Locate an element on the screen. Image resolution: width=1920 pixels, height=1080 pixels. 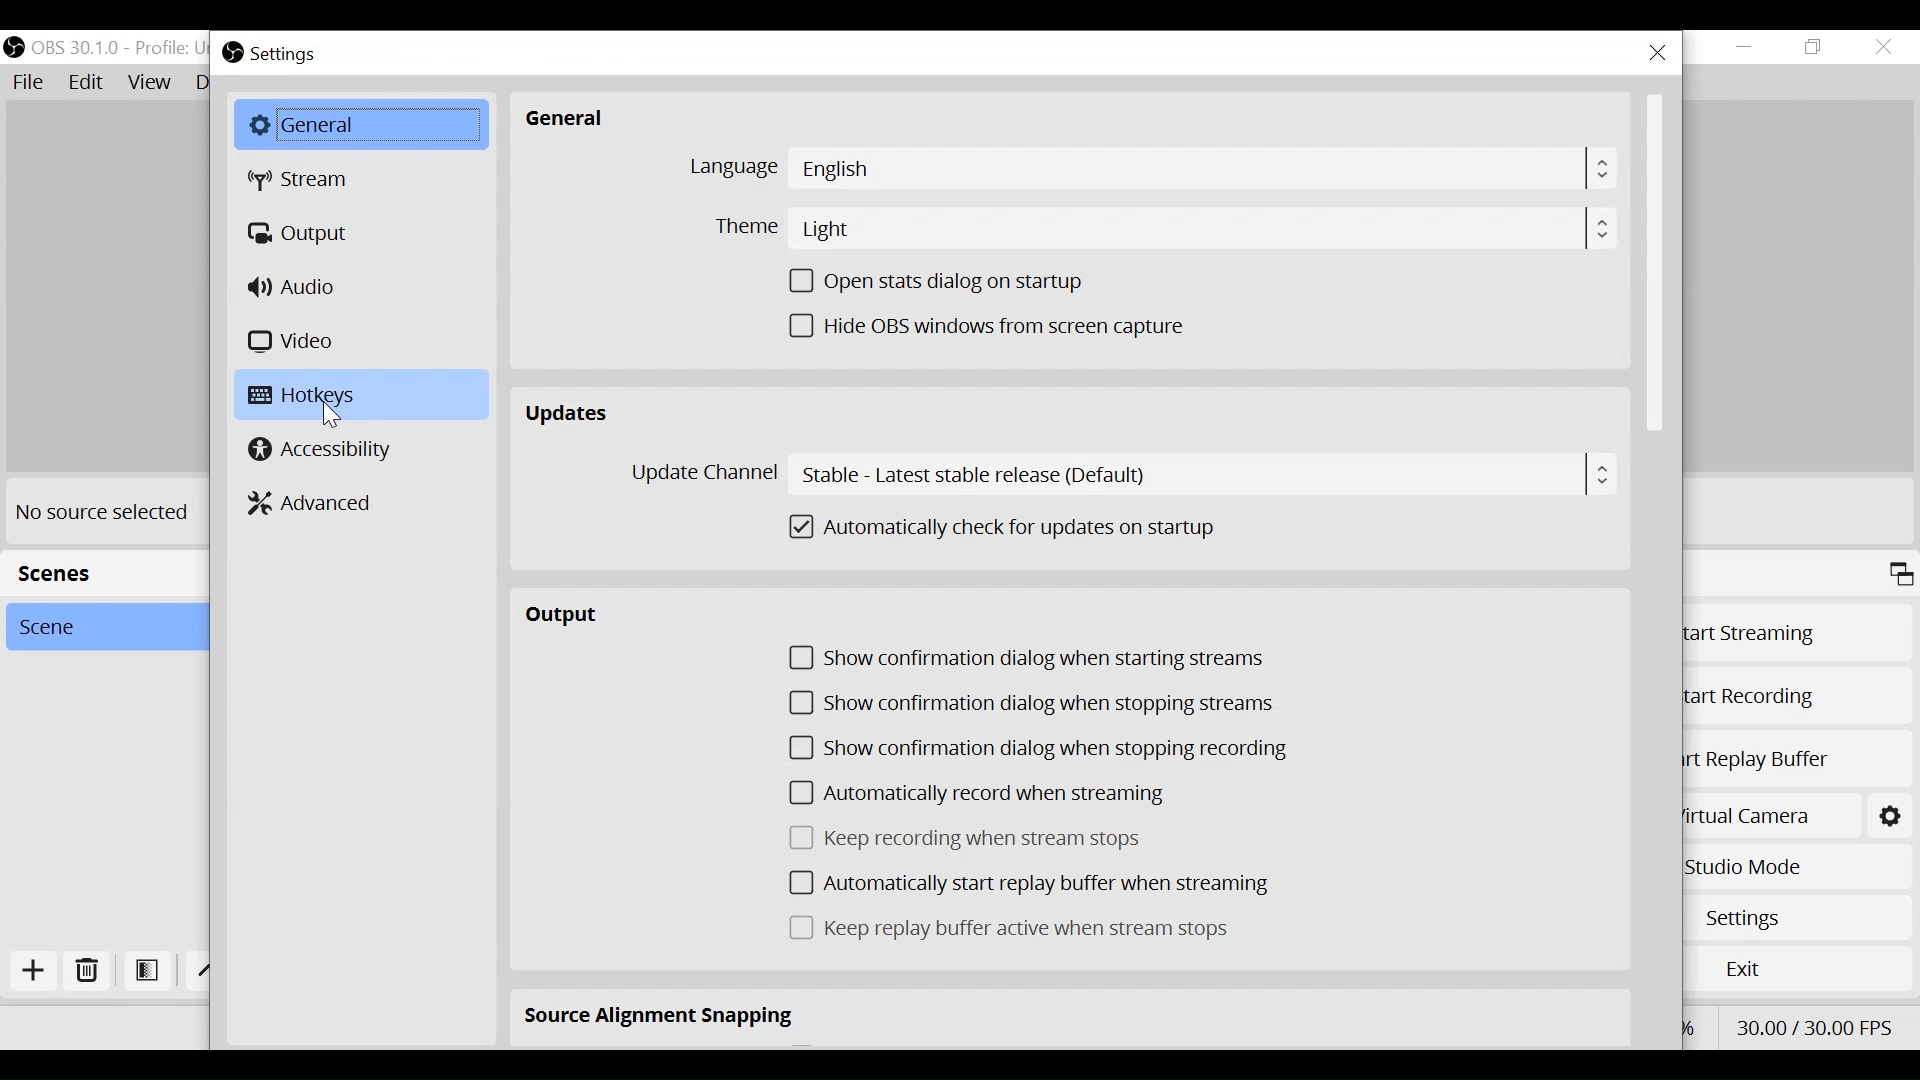
Cursor is located at coordinates (332, 417).